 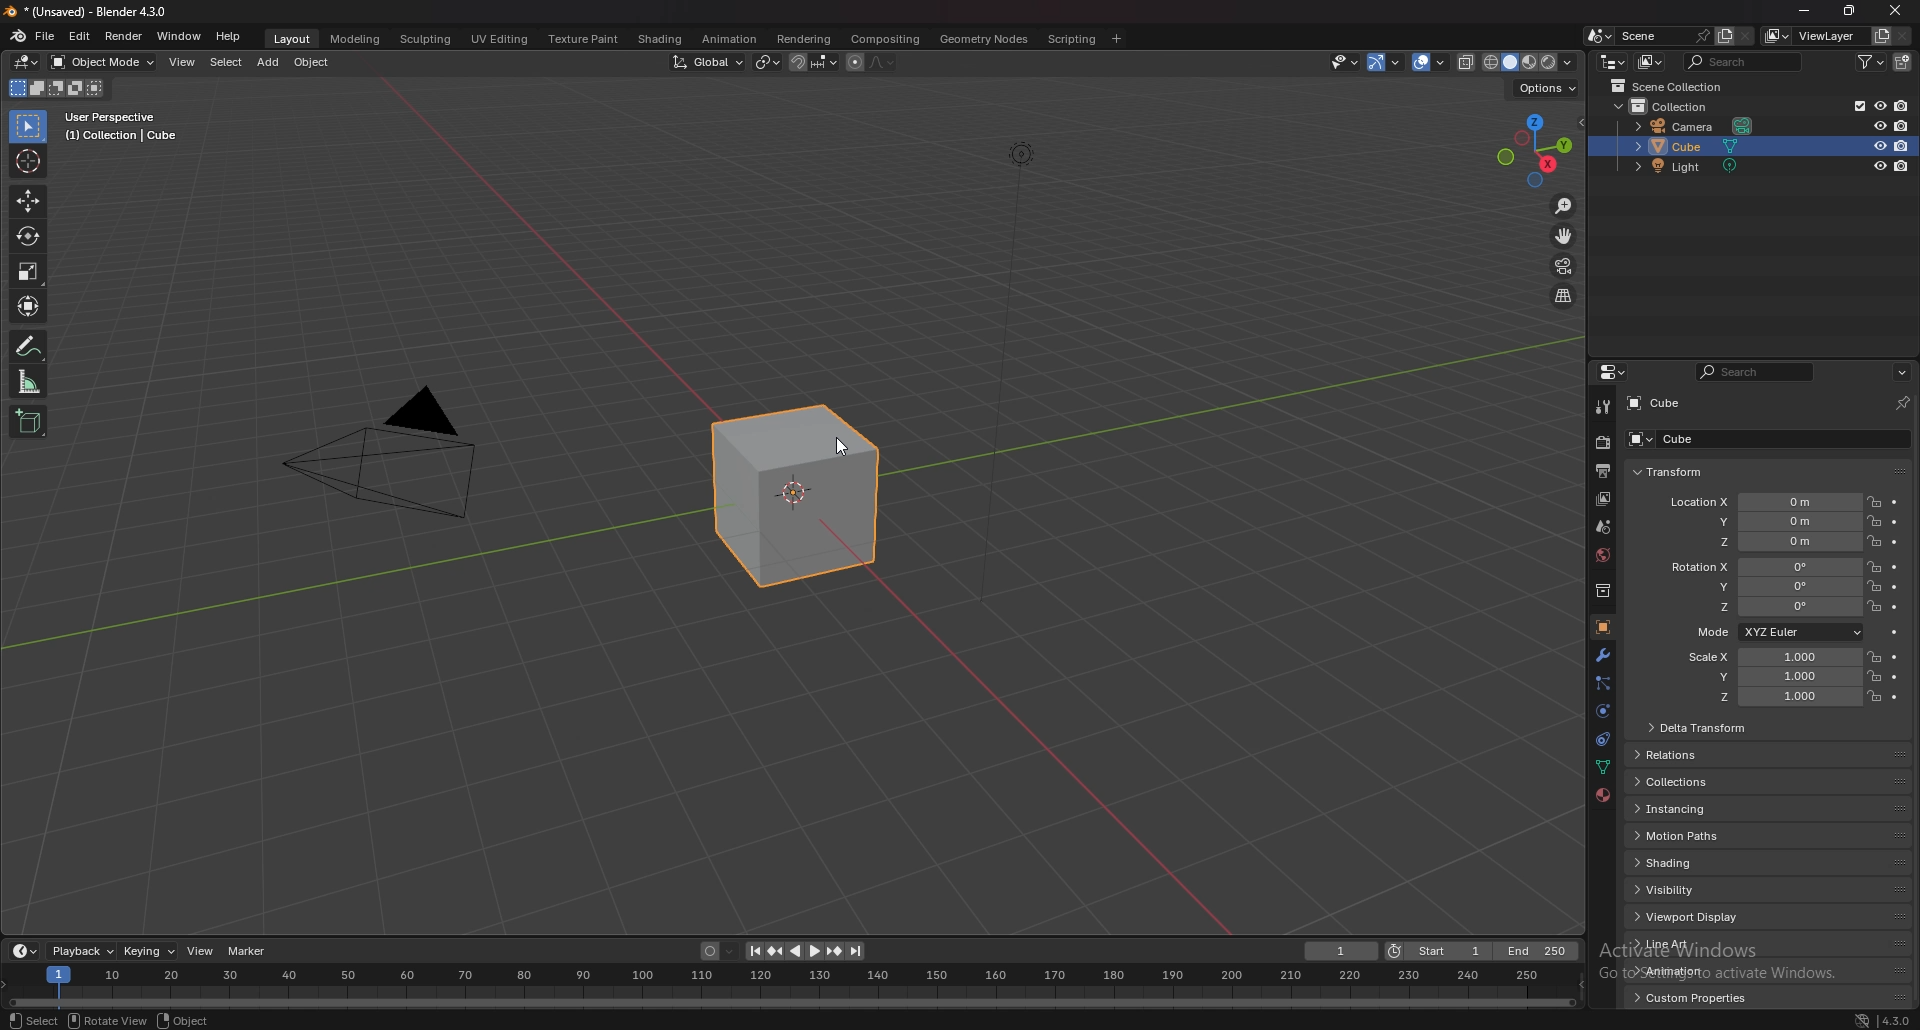 What do you see at coordinates (95, 11) in the screenshot?
I see `title` at bounding box center [95, 11].